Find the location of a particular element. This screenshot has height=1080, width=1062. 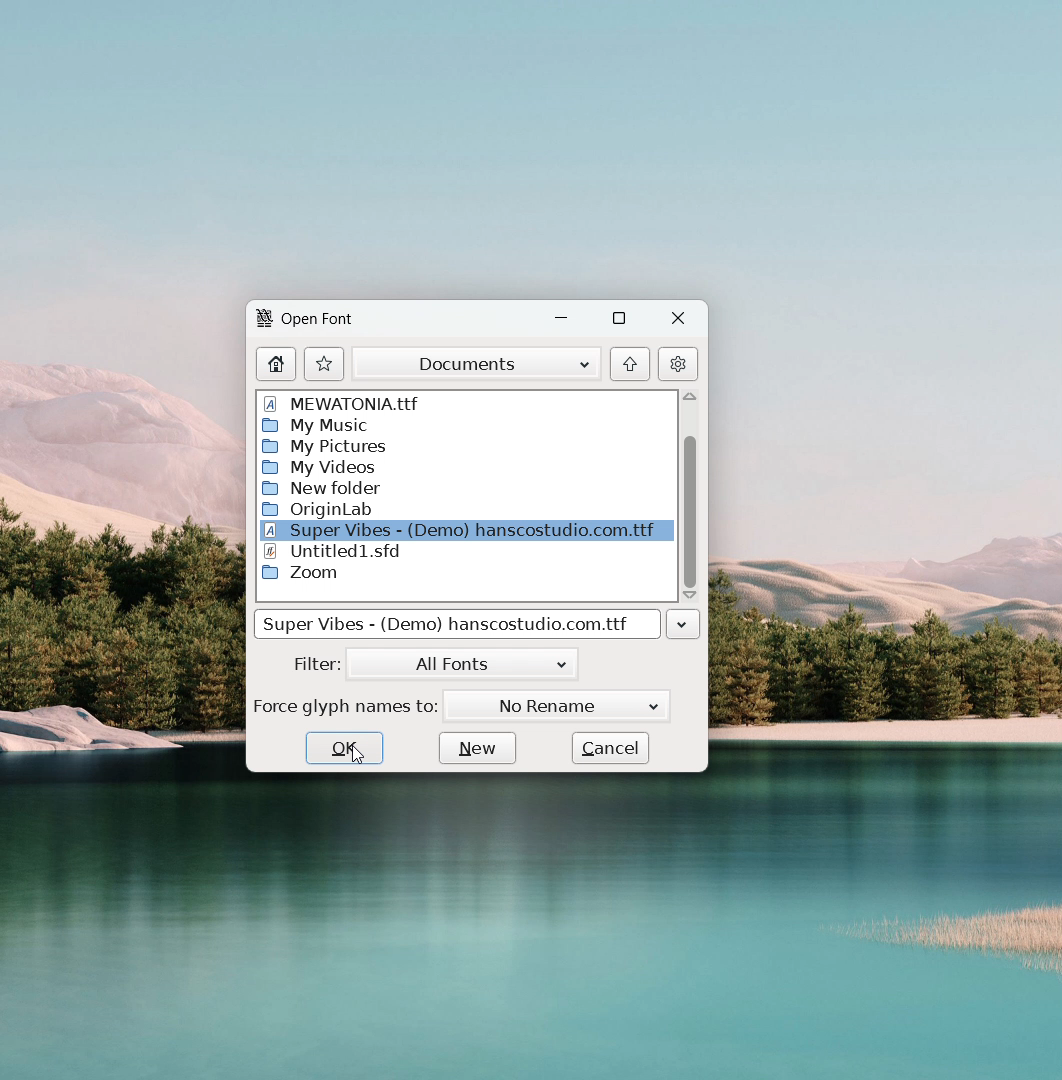

Filter: is located at coordinates (310, 668).